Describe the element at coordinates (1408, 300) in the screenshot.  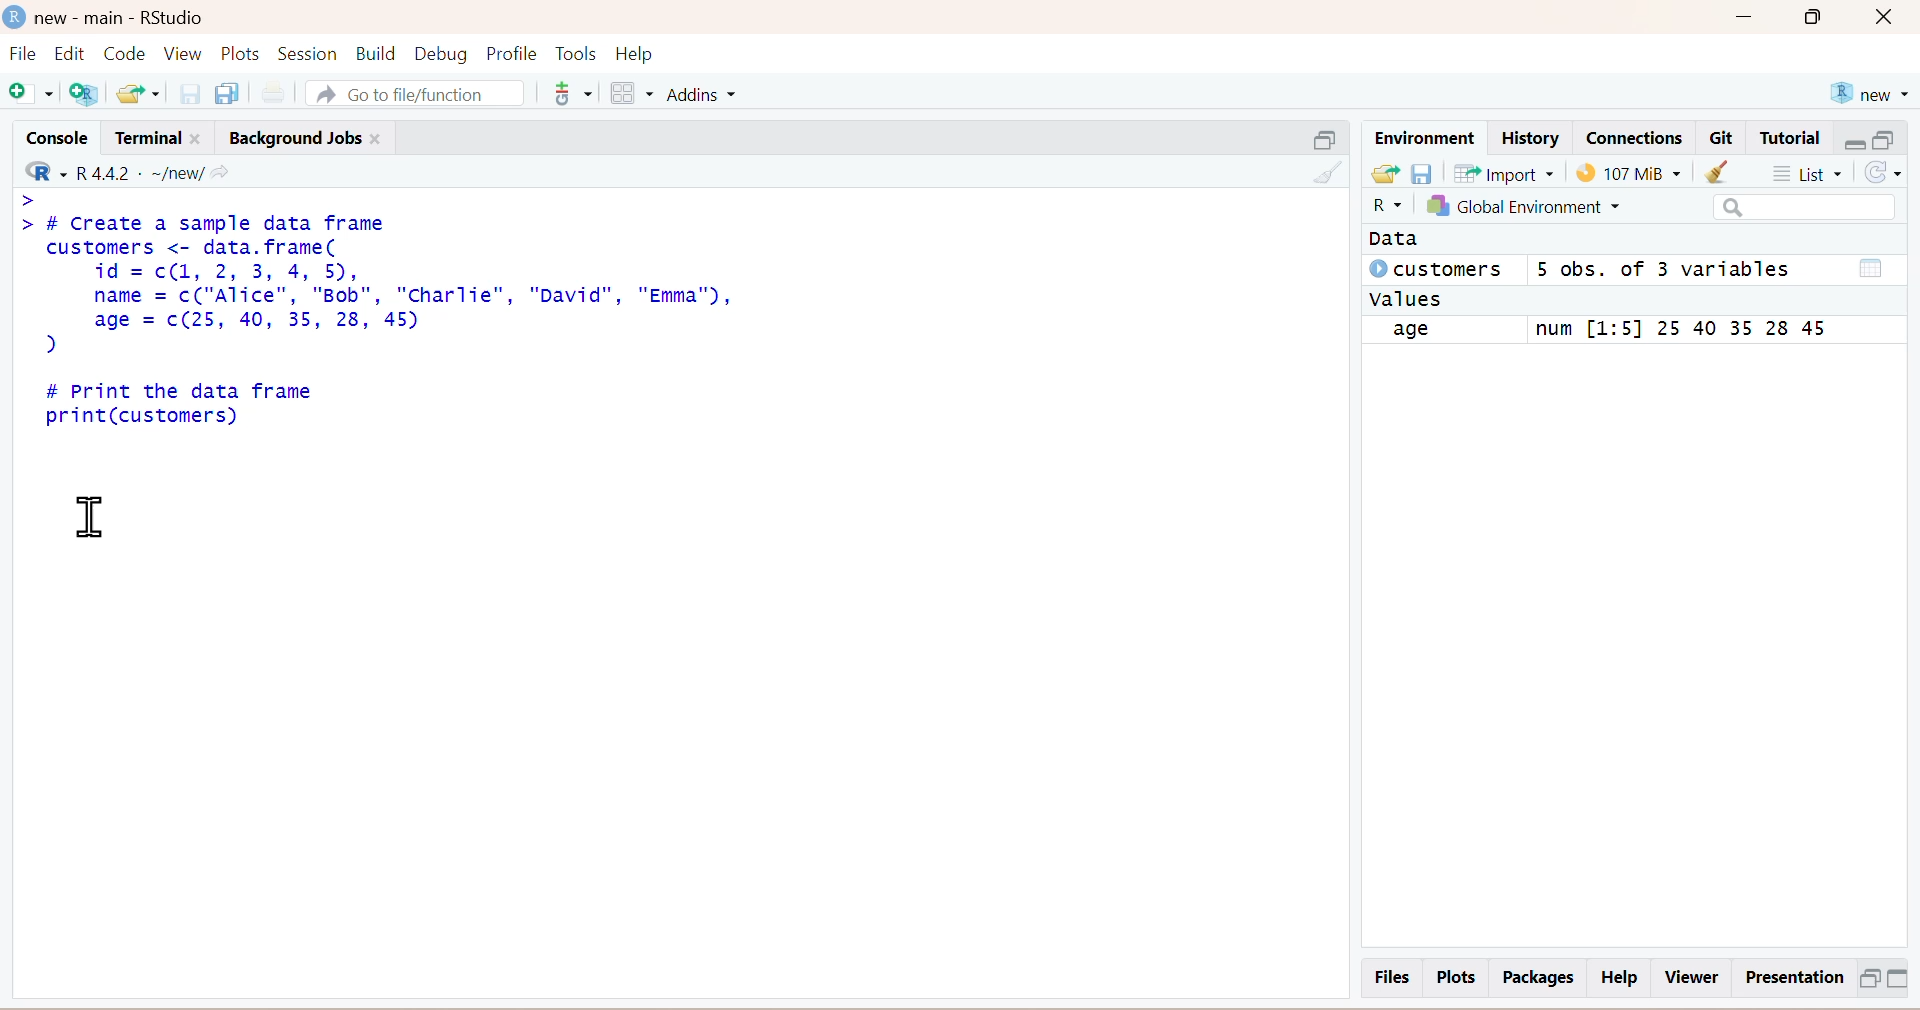
I see `values` at that location.